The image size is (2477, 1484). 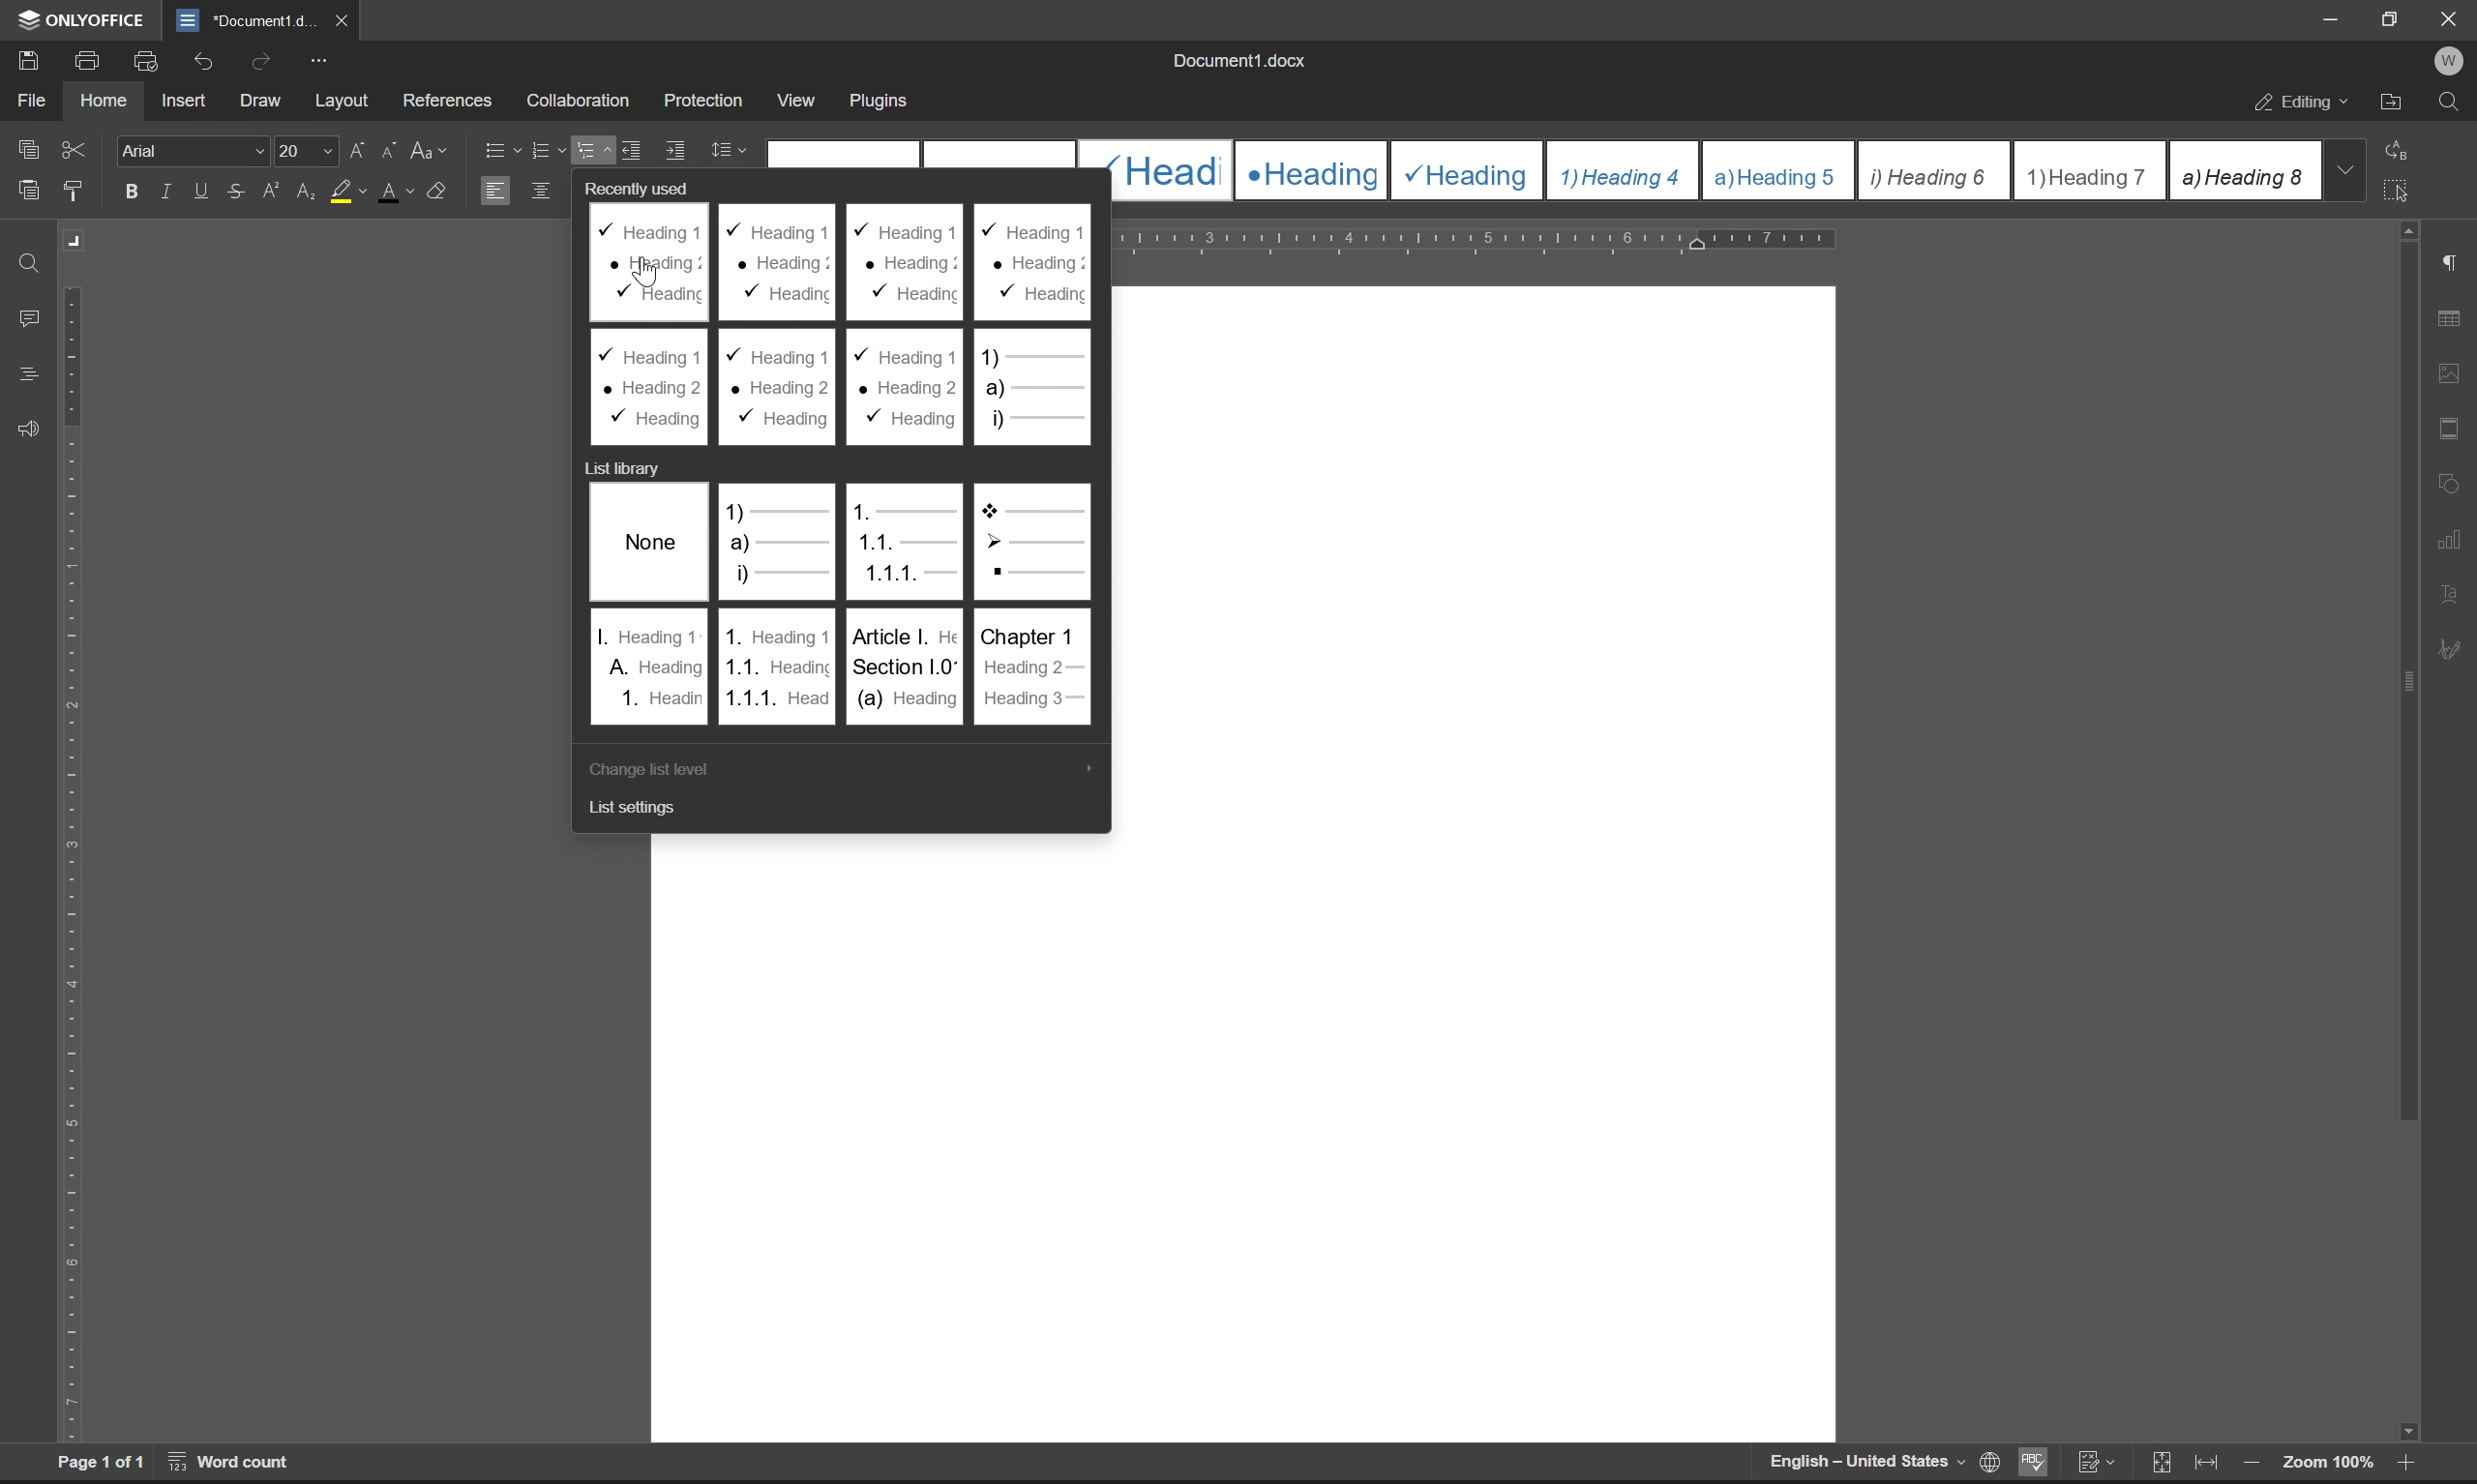 I want to click on ruler, so click(x=73, y=863).